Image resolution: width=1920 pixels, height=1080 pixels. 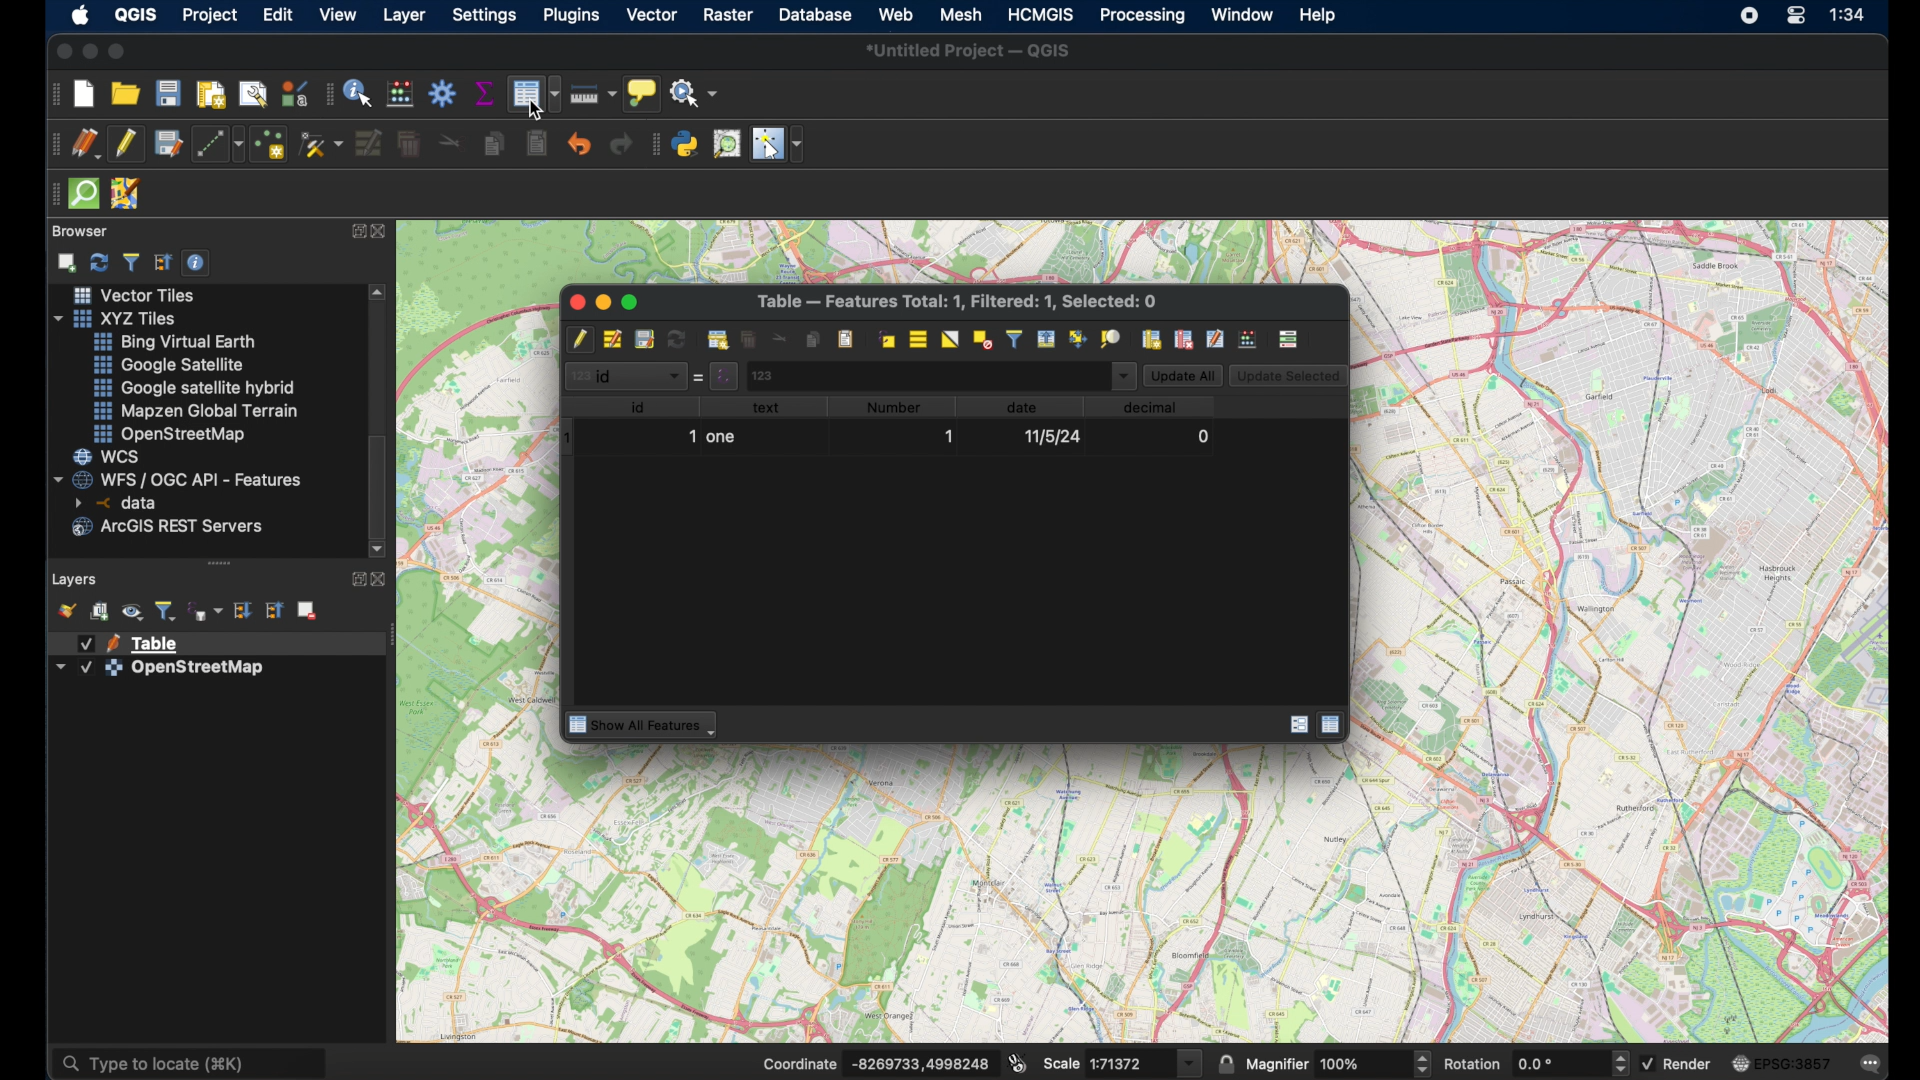 What do you see at coordinates (778, 336) in the screenshot?
I see `cut features` at bounding box center [778, 336].